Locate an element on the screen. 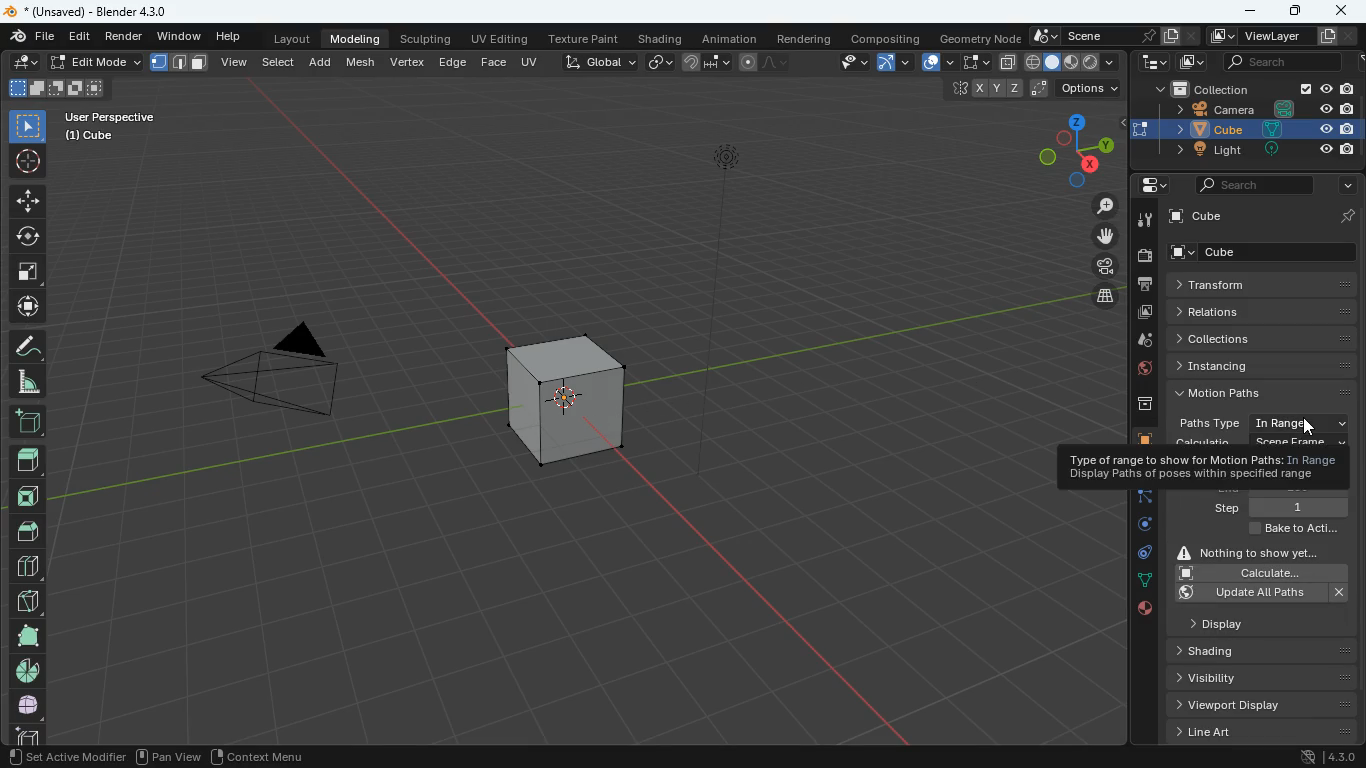  dimensions is located at coordinates (1024, 89).